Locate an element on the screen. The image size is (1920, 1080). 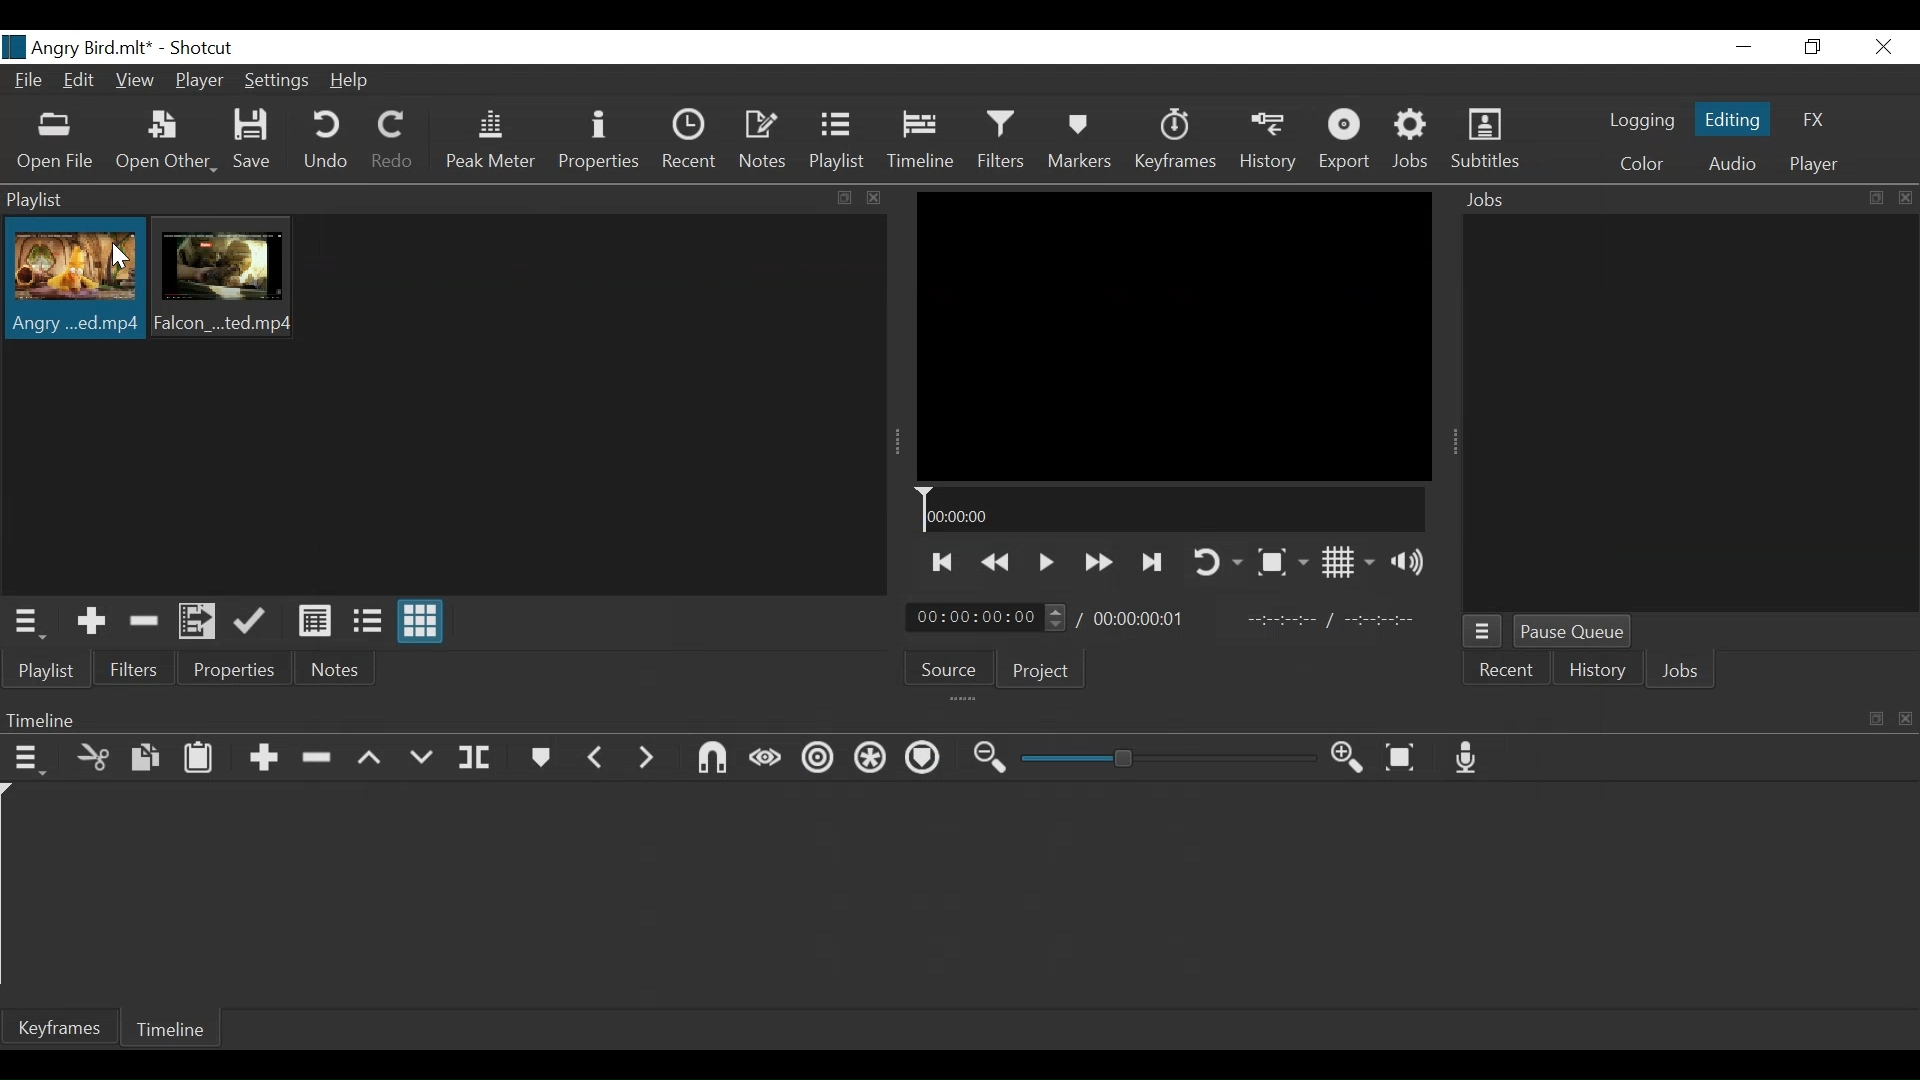
Clip is located at coordinates (227, 279).